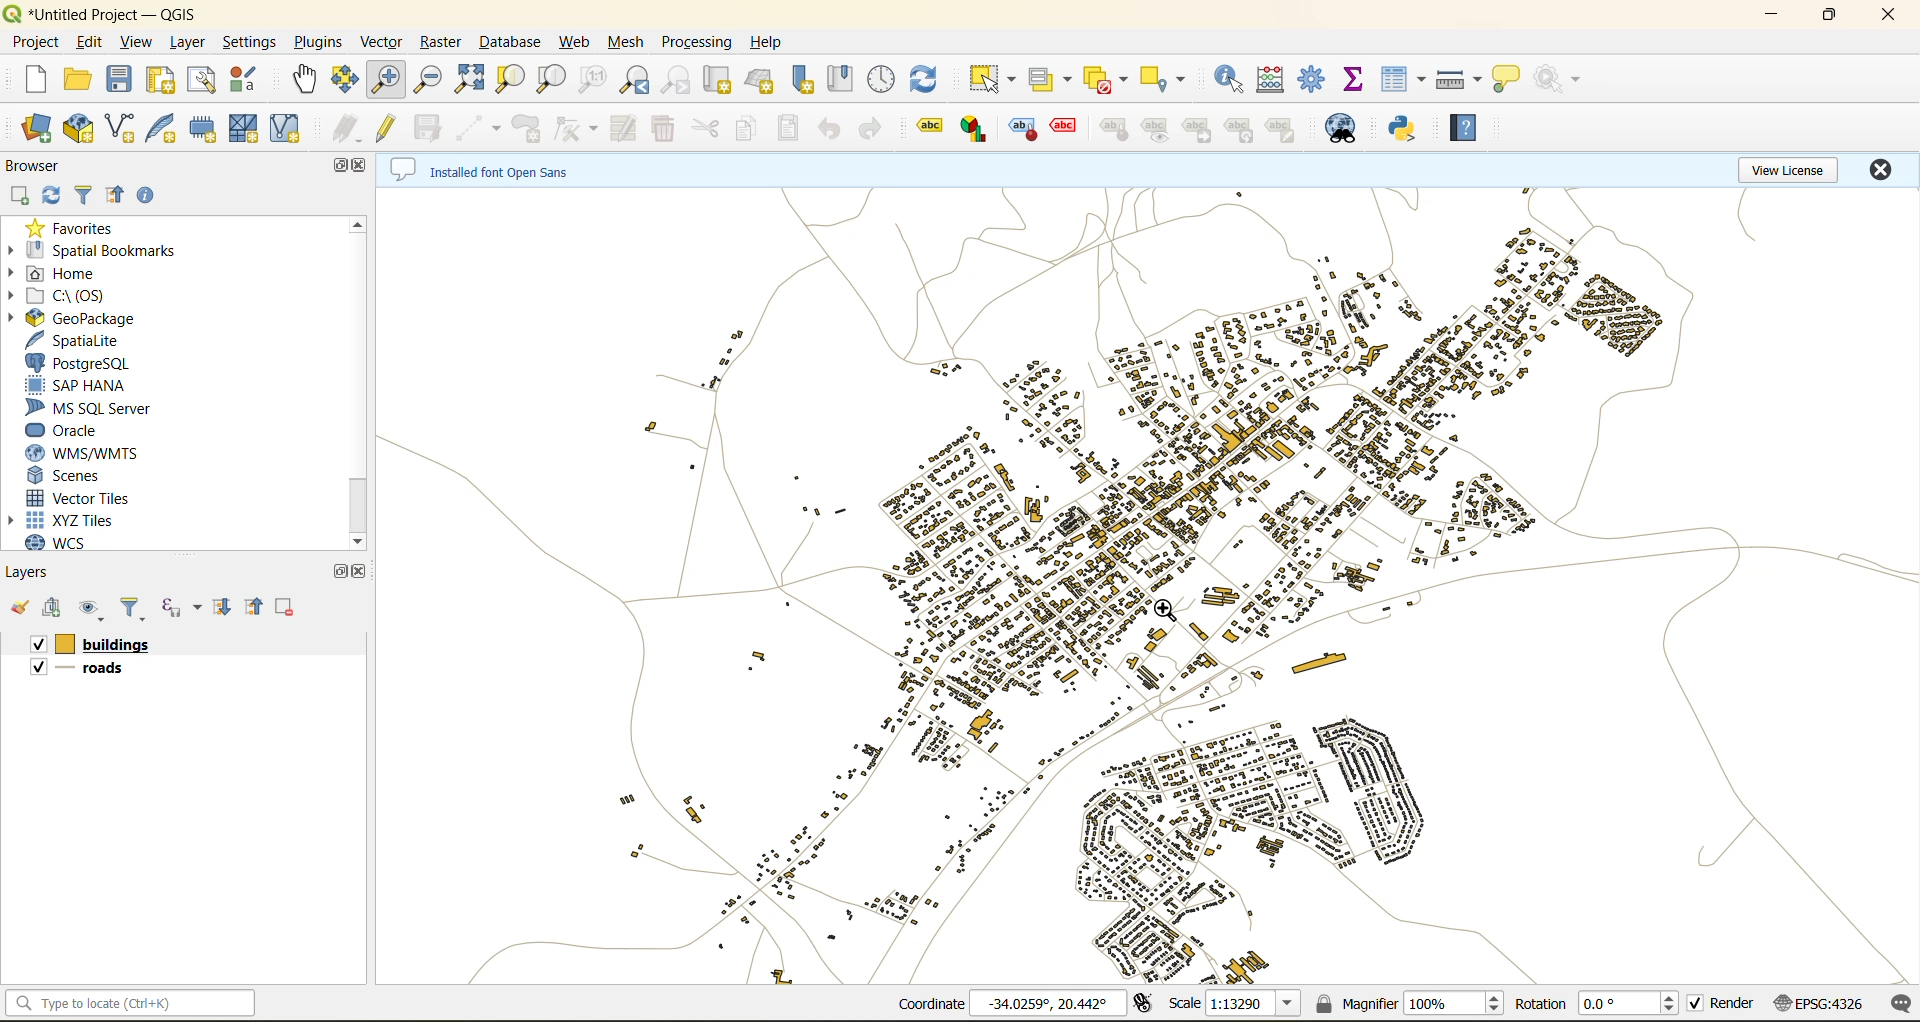 This screenshot has height=1022, width=1920. Describe the element at coordinates (1228, 79) in the screenshot. I see `identify features` at that location.